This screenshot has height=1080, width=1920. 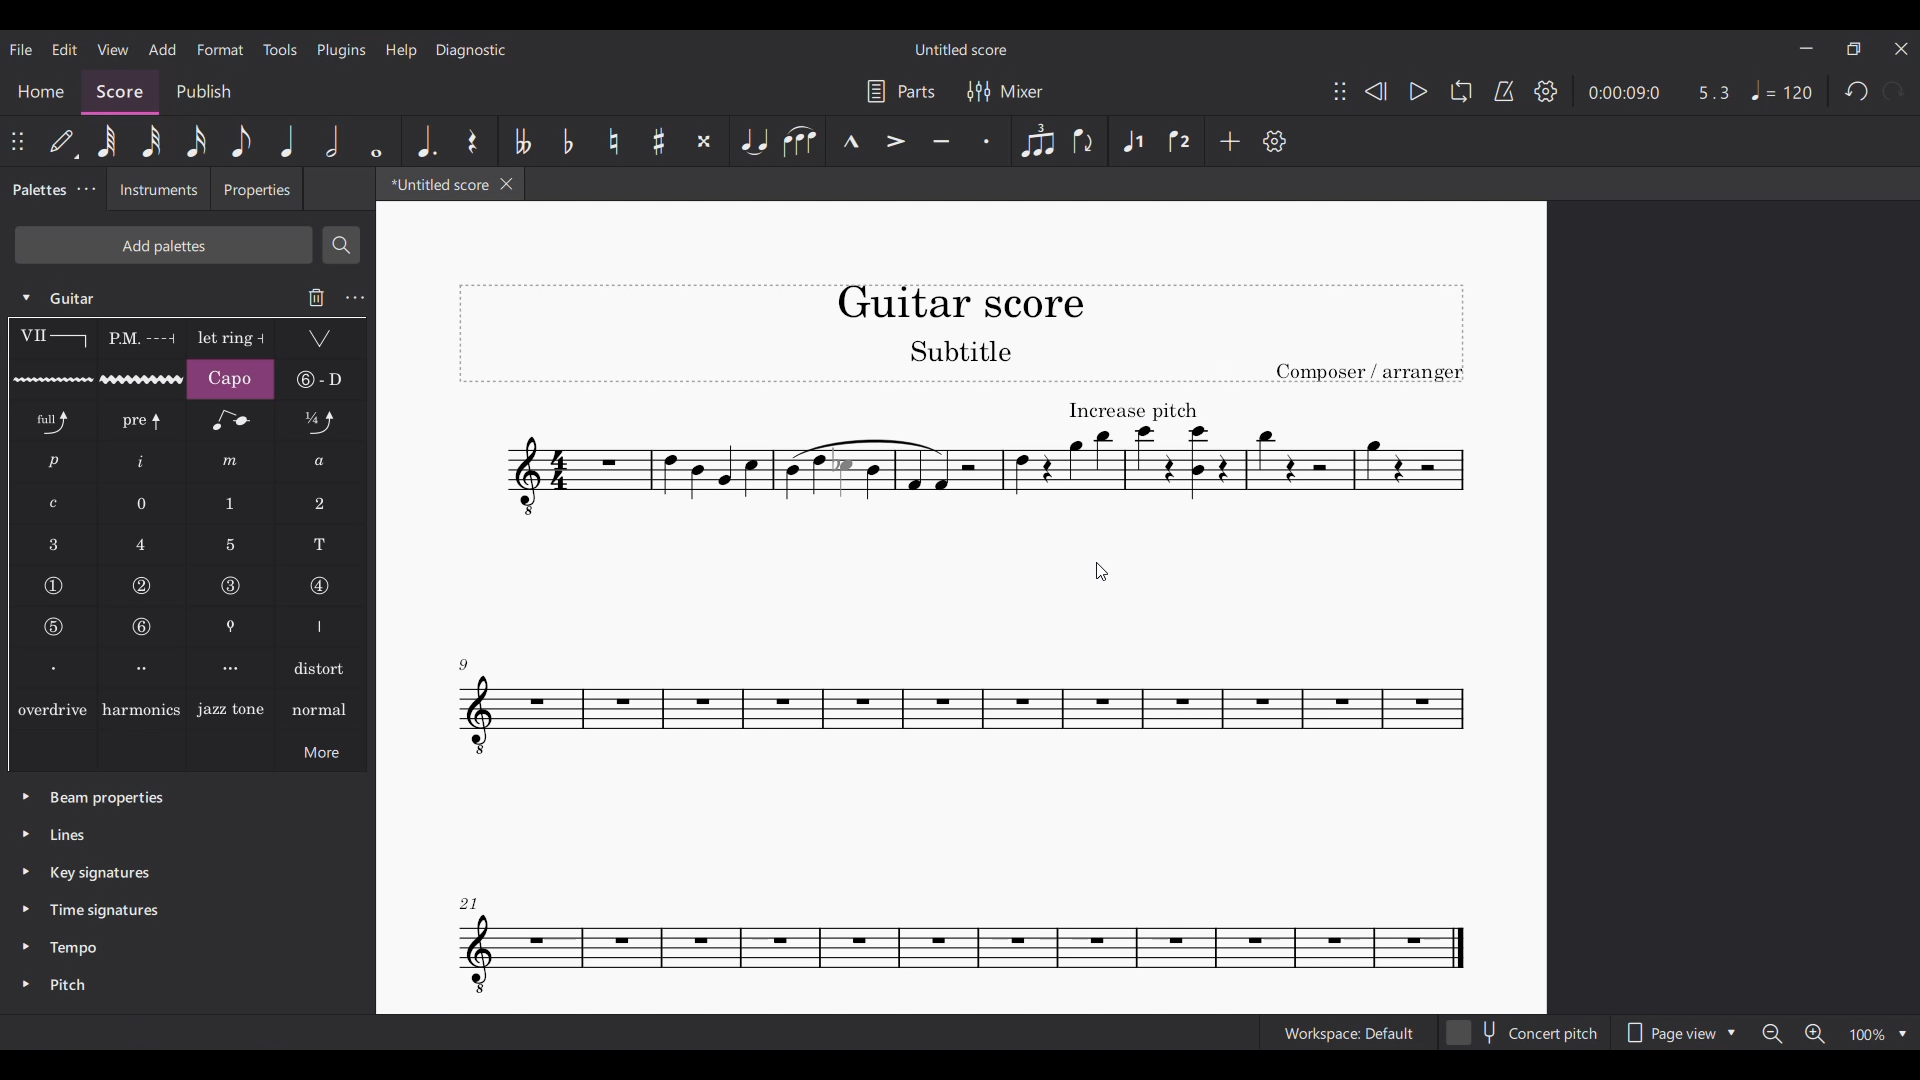 I want to click on Slur, so click(x=799, y=141).